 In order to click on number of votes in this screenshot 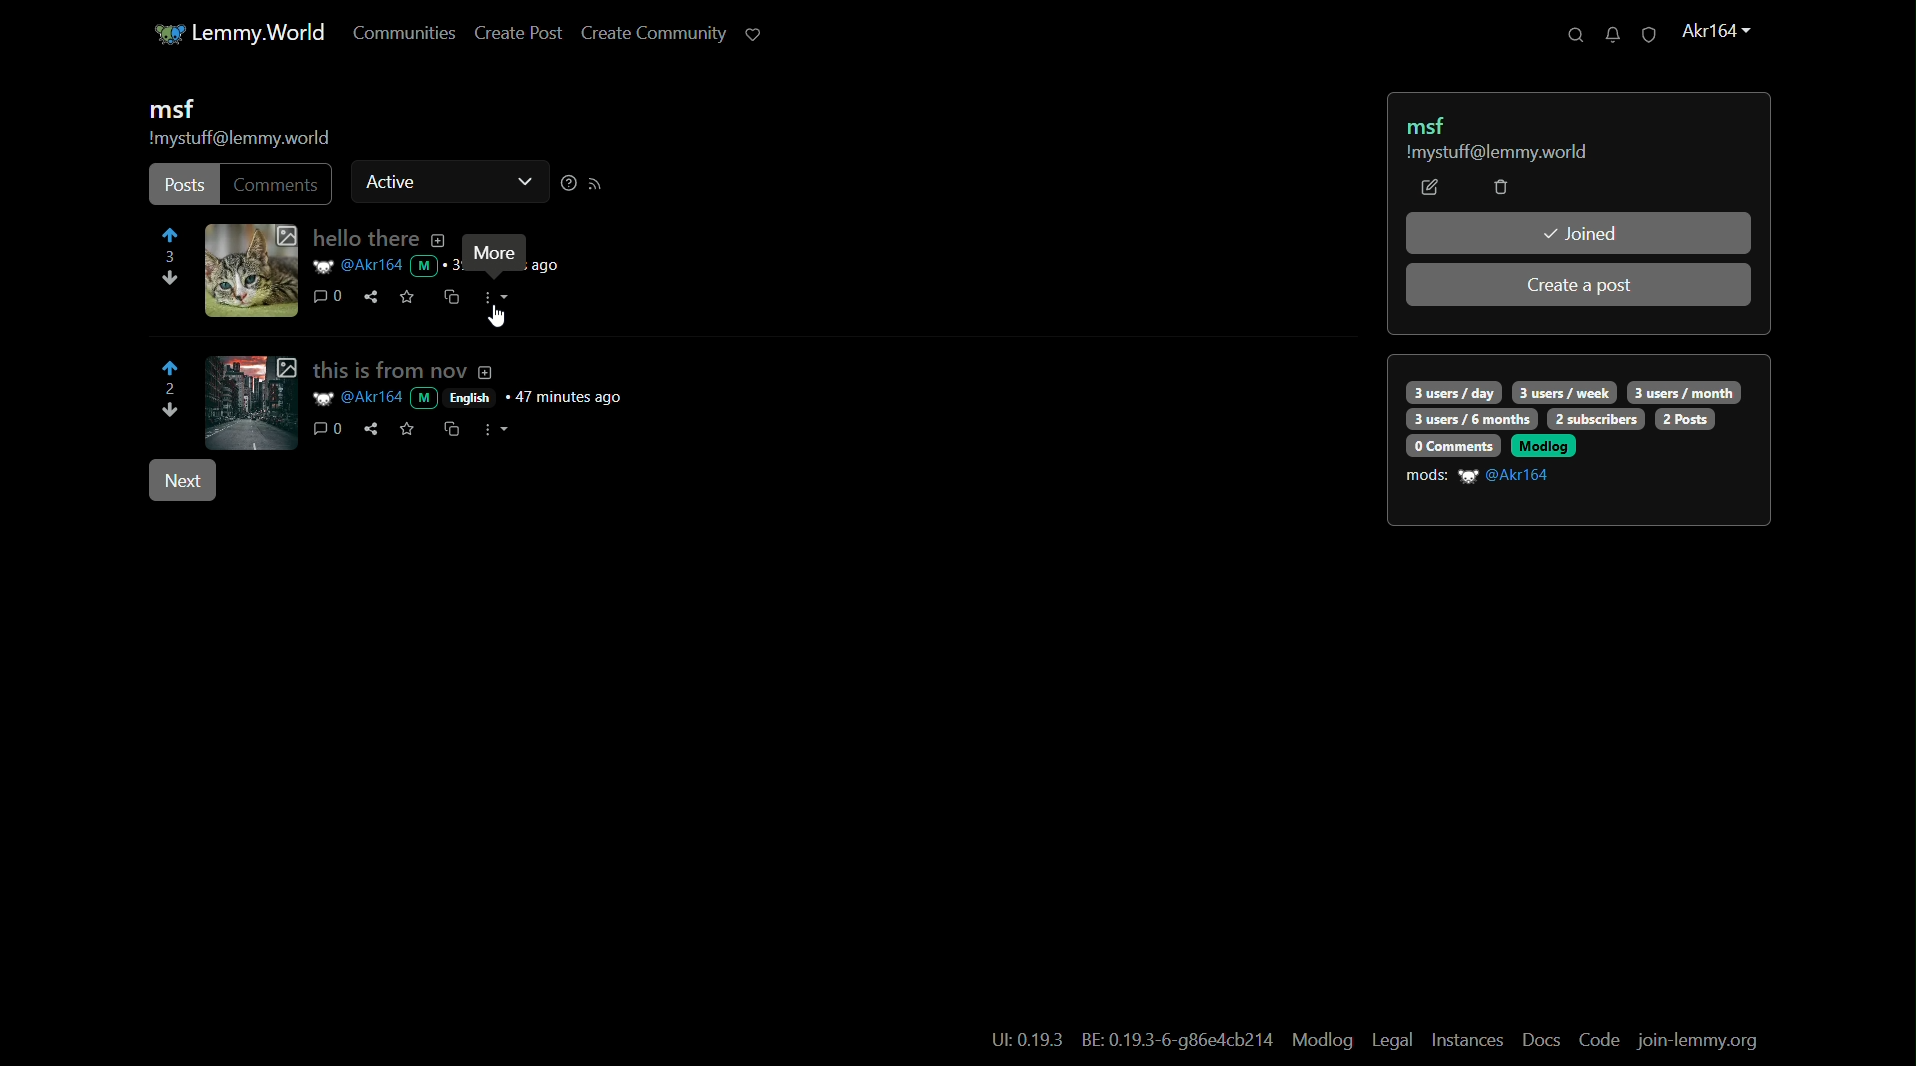, I will do `click(171, 258)`.